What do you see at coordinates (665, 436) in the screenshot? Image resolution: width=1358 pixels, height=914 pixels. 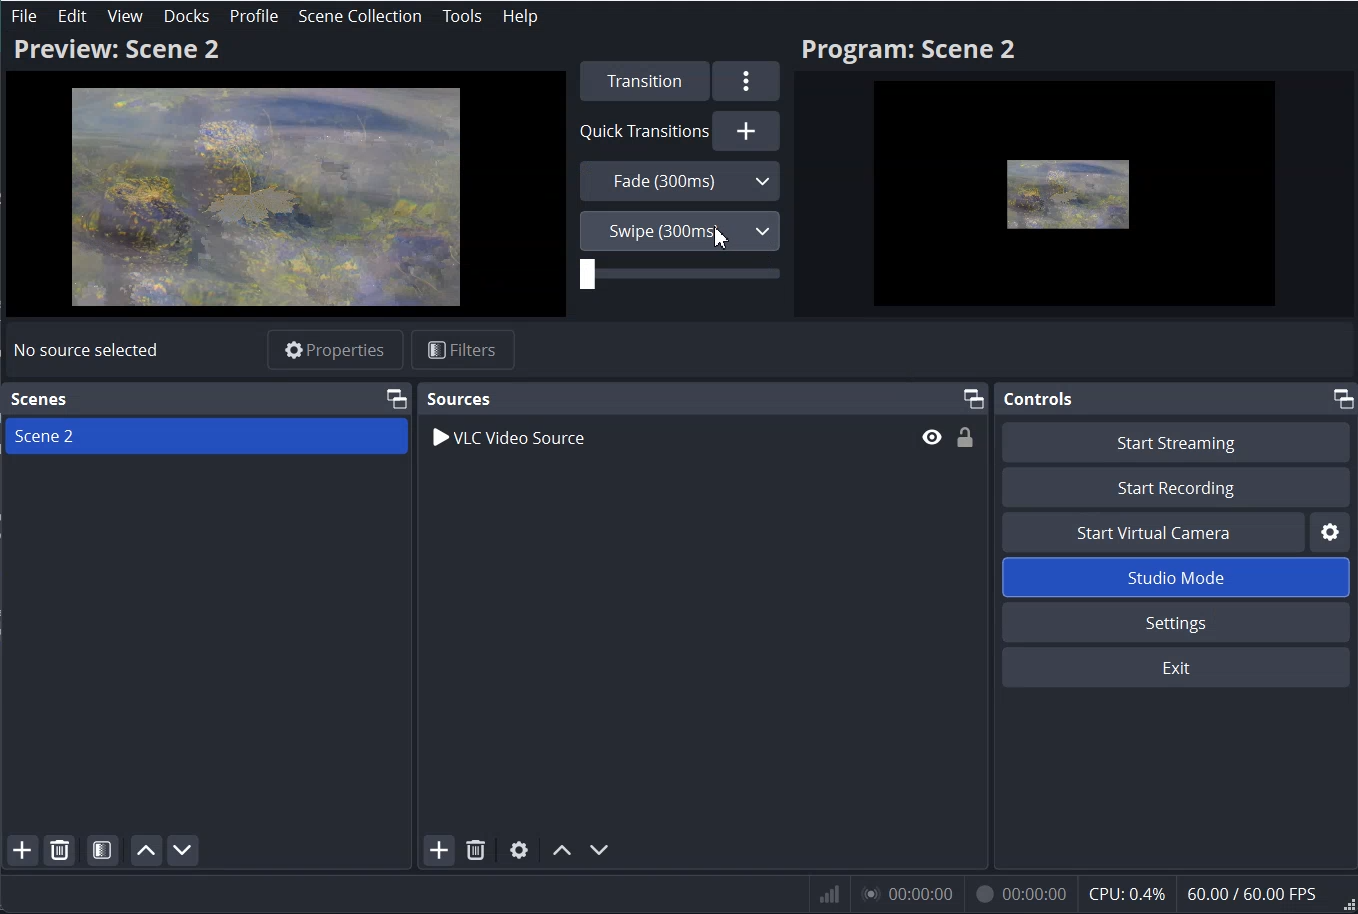 I see `VLC Video Source` at bounding box center [665, 436].